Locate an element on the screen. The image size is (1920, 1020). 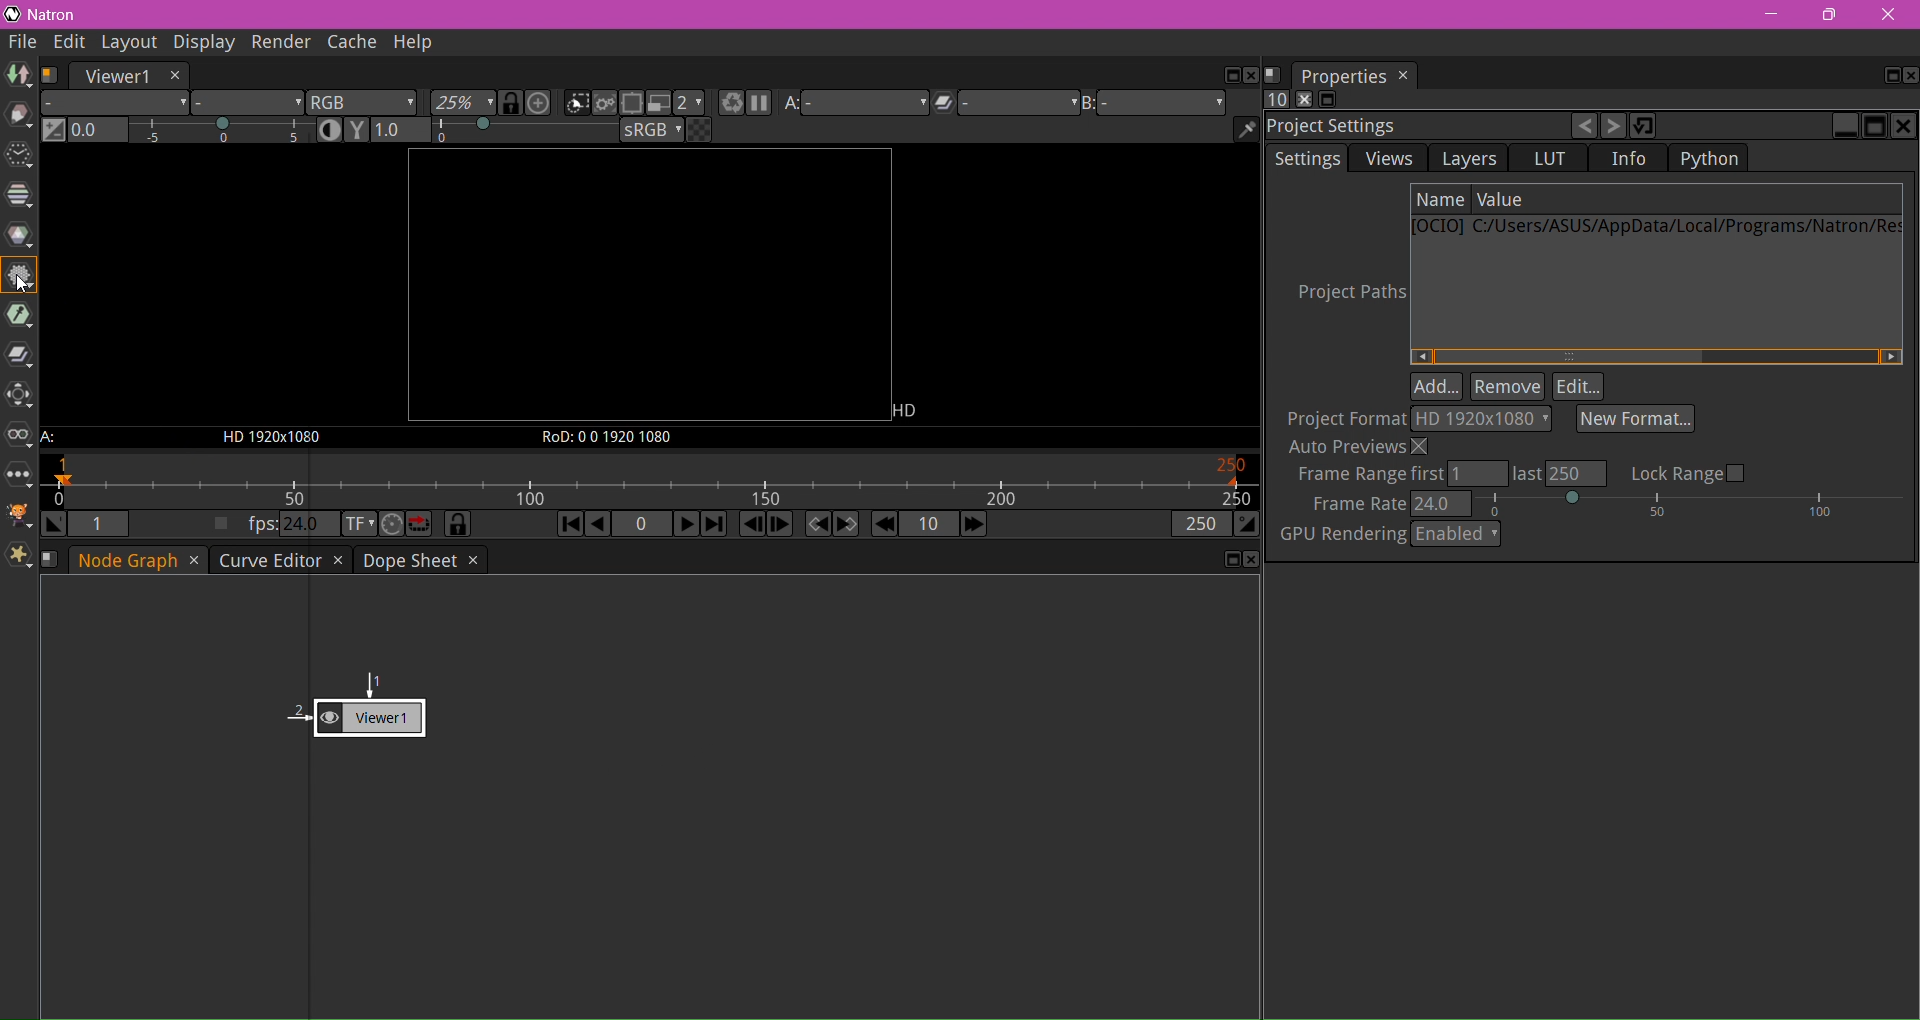
Node Graph is located at coordinates (131, 560).